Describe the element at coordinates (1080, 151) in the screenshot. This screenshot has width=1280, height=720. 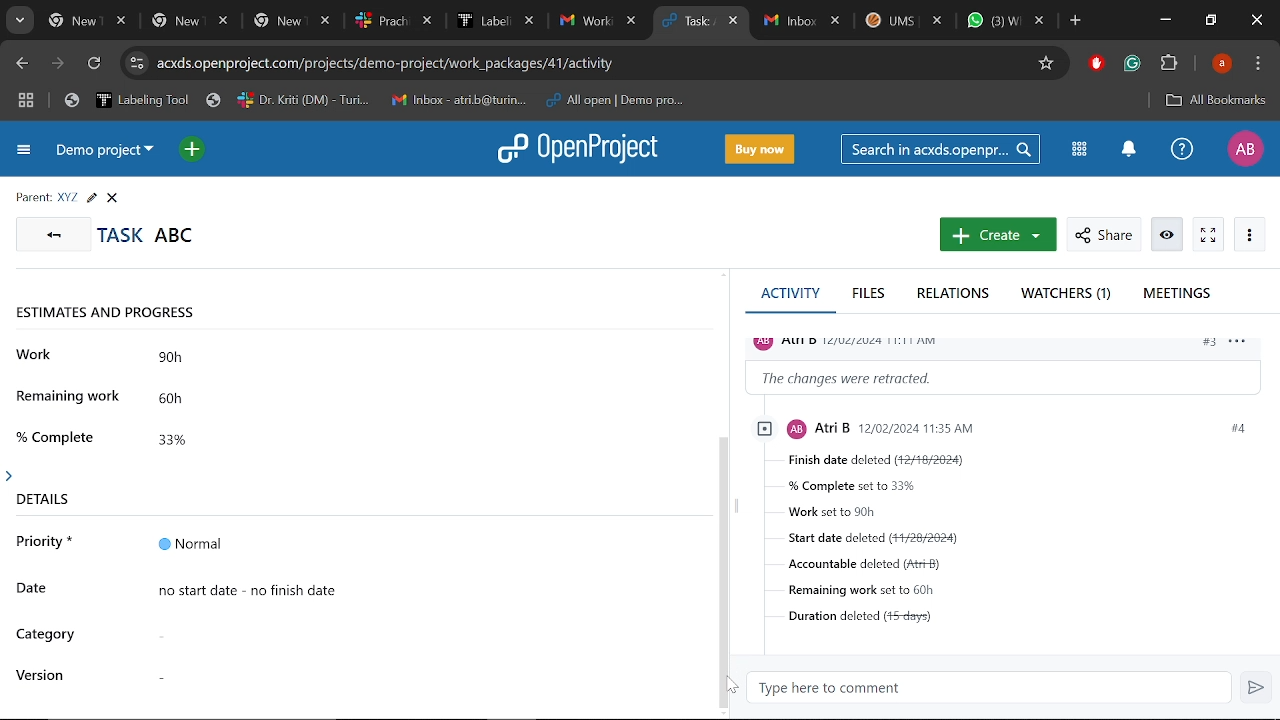
I see `Modules` at that location.